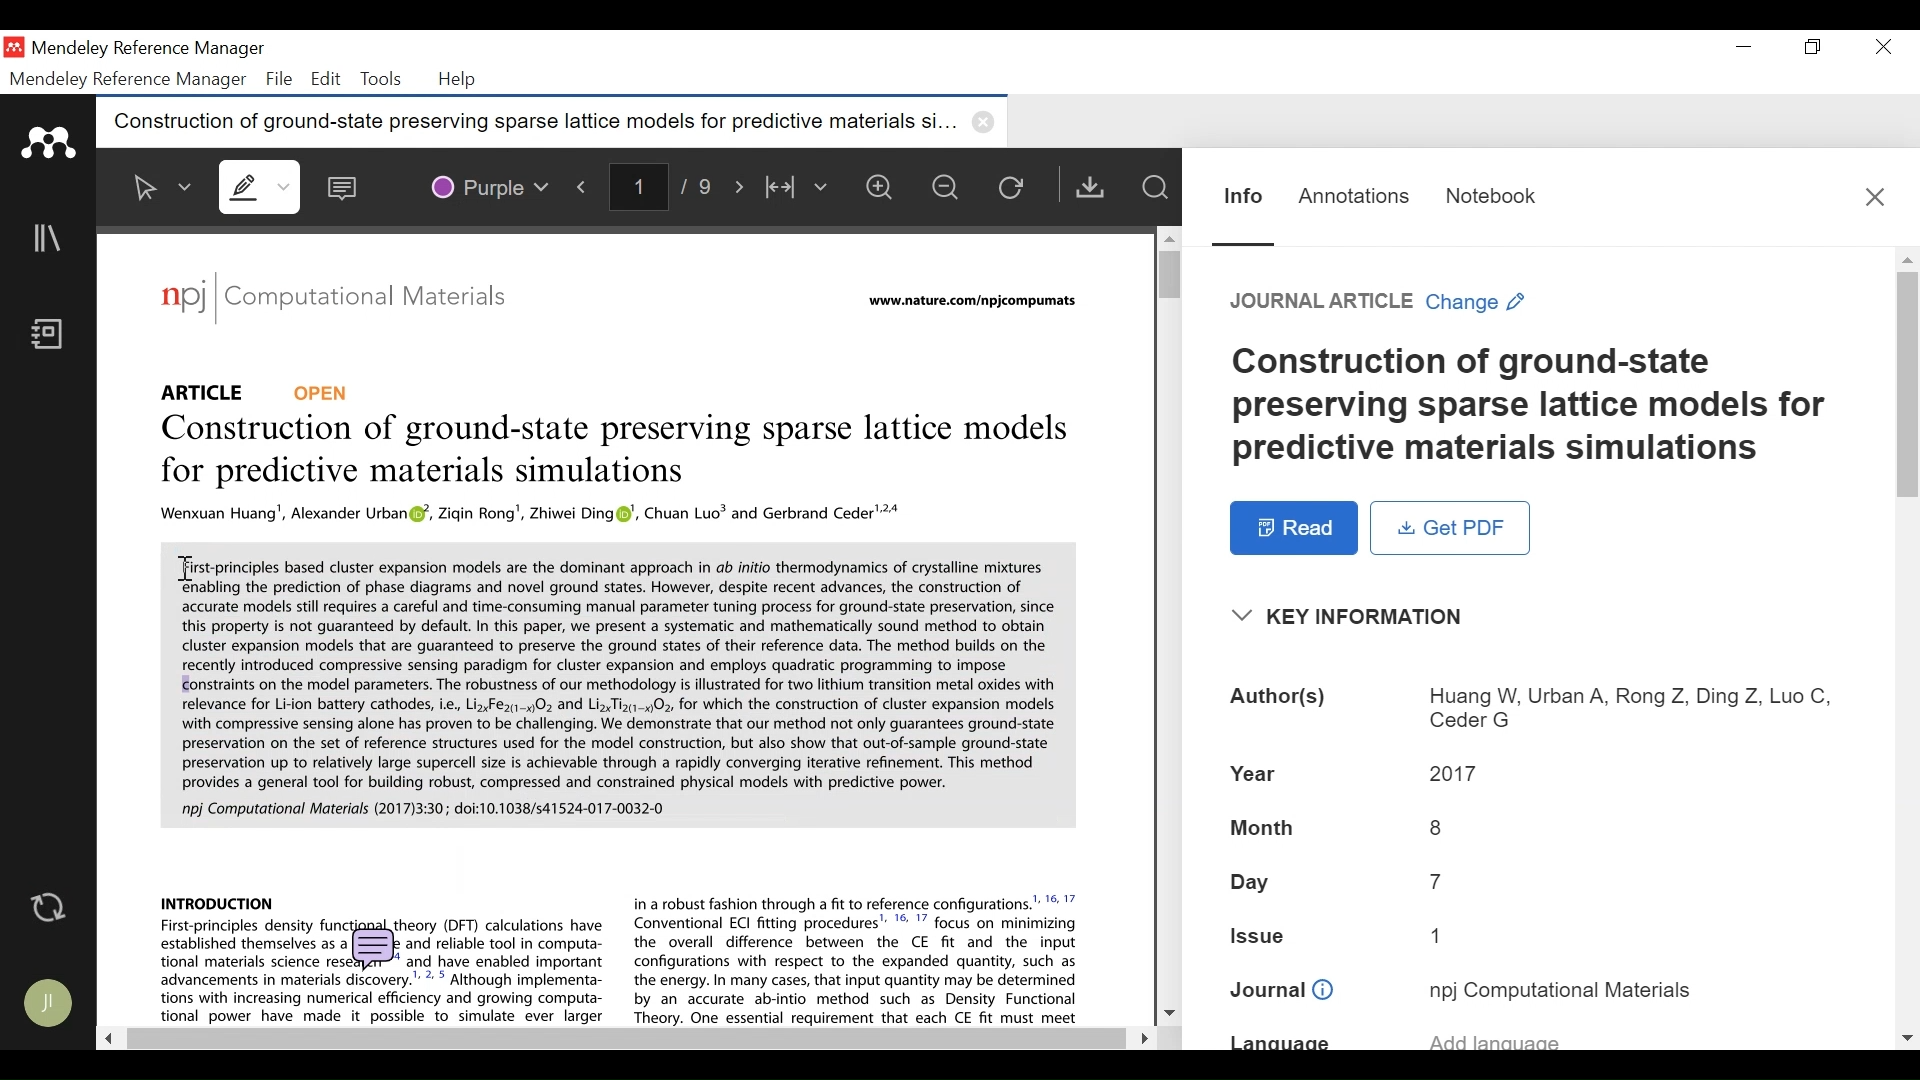  Describe the element at coordinates (1815, 47) in the screenshot. I see `Restore` at that location.